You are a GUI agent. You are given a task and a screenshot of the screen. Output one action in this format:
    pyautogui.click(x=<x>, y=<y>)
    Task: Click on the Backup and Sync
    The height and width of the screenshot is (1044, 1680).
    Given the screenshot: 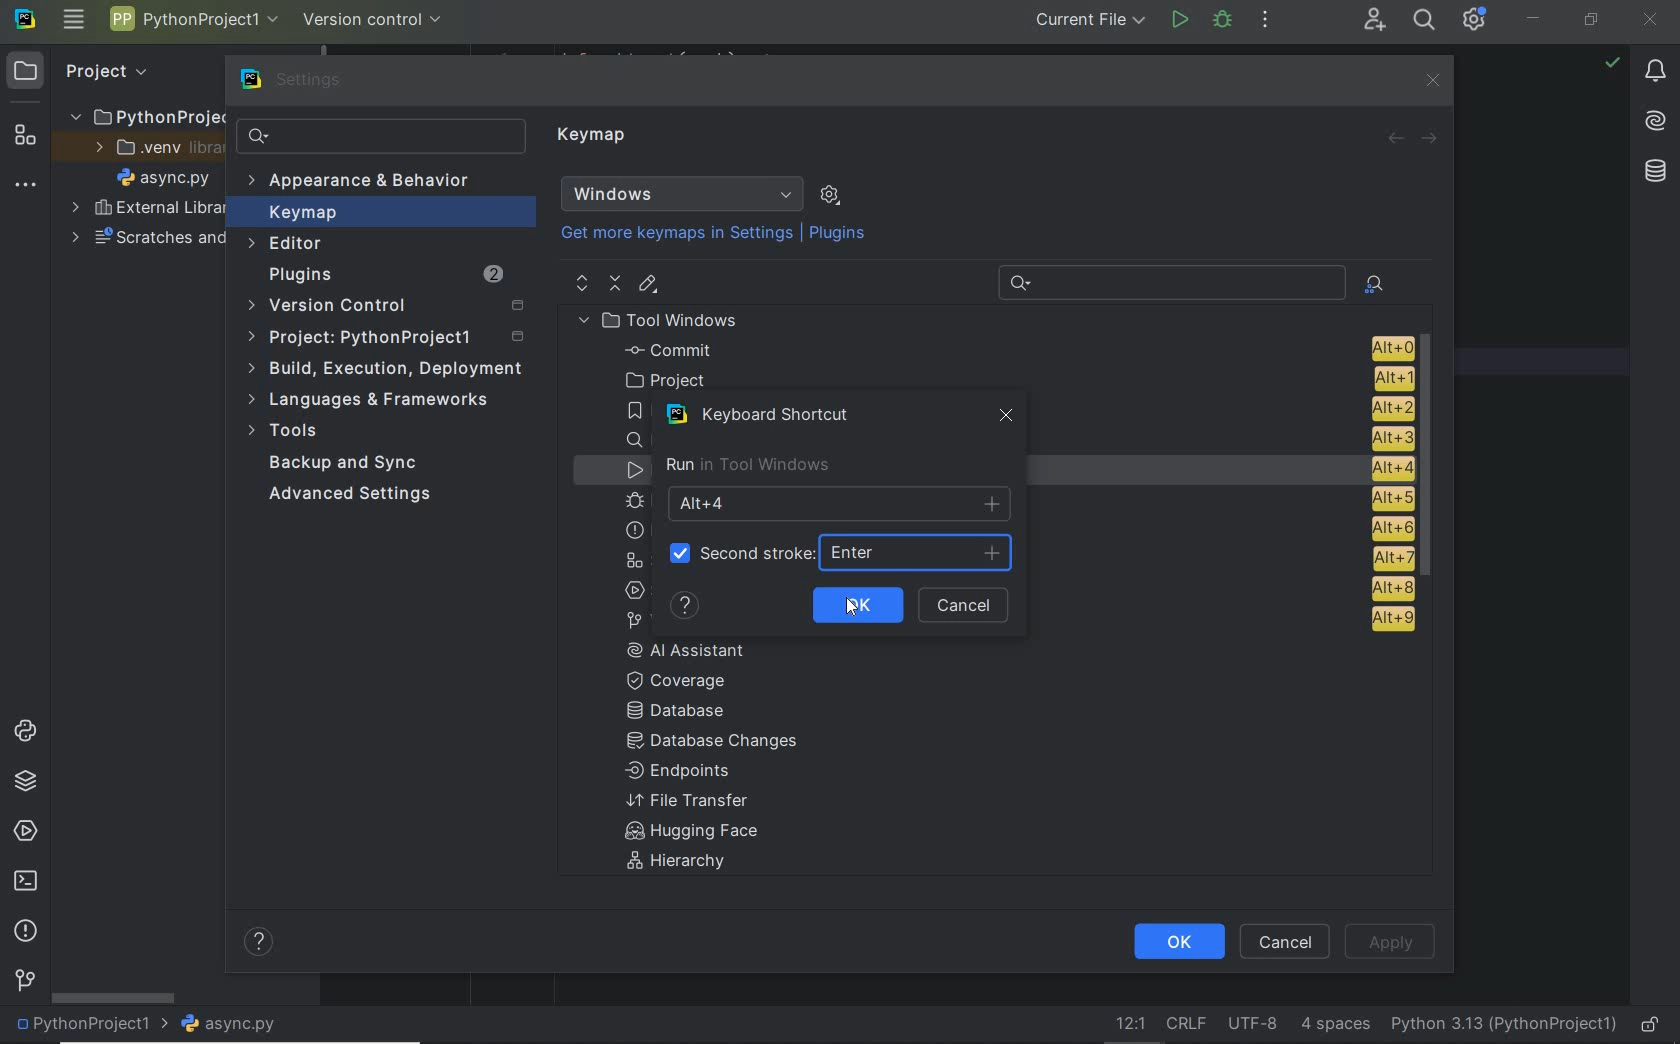 What is the action you would take?
    pyautogui.click(x=345, y=464)
    